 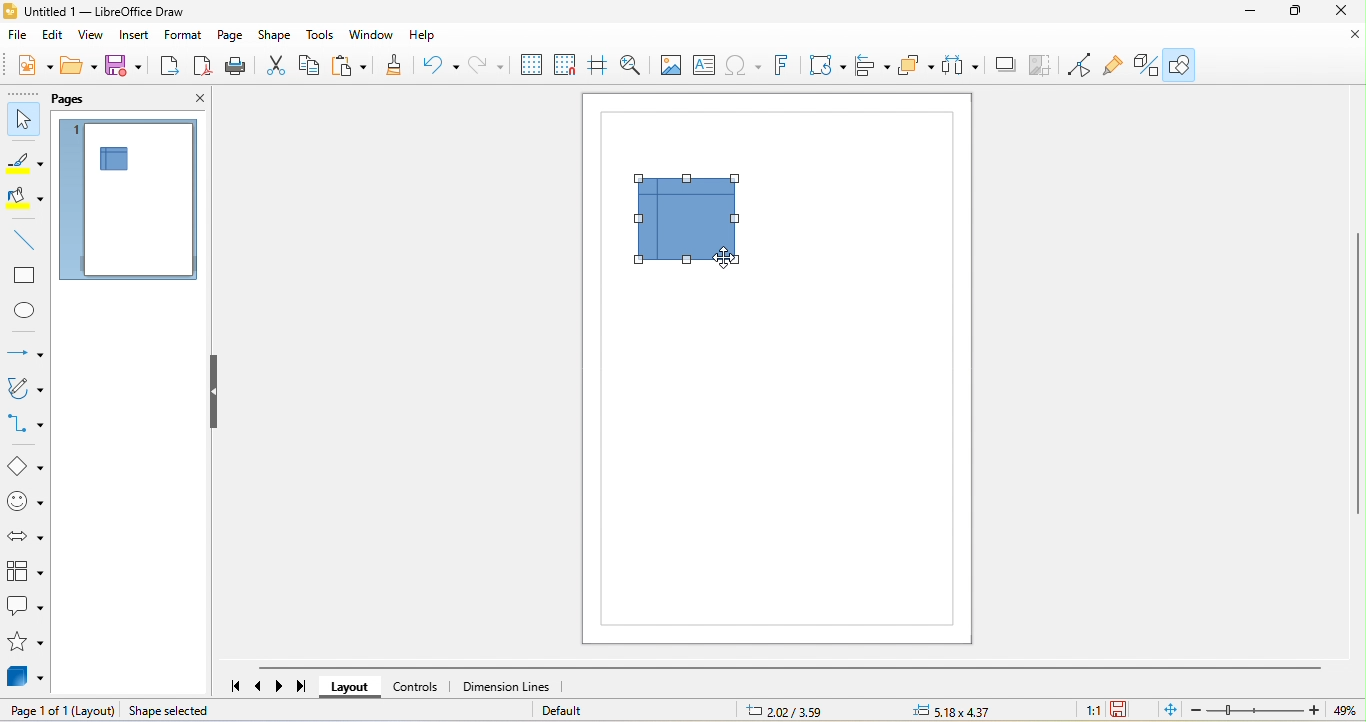 What do you see at coordinates (20, 37) in the screenshot?
I see `file` at bounding box center [20, 37].